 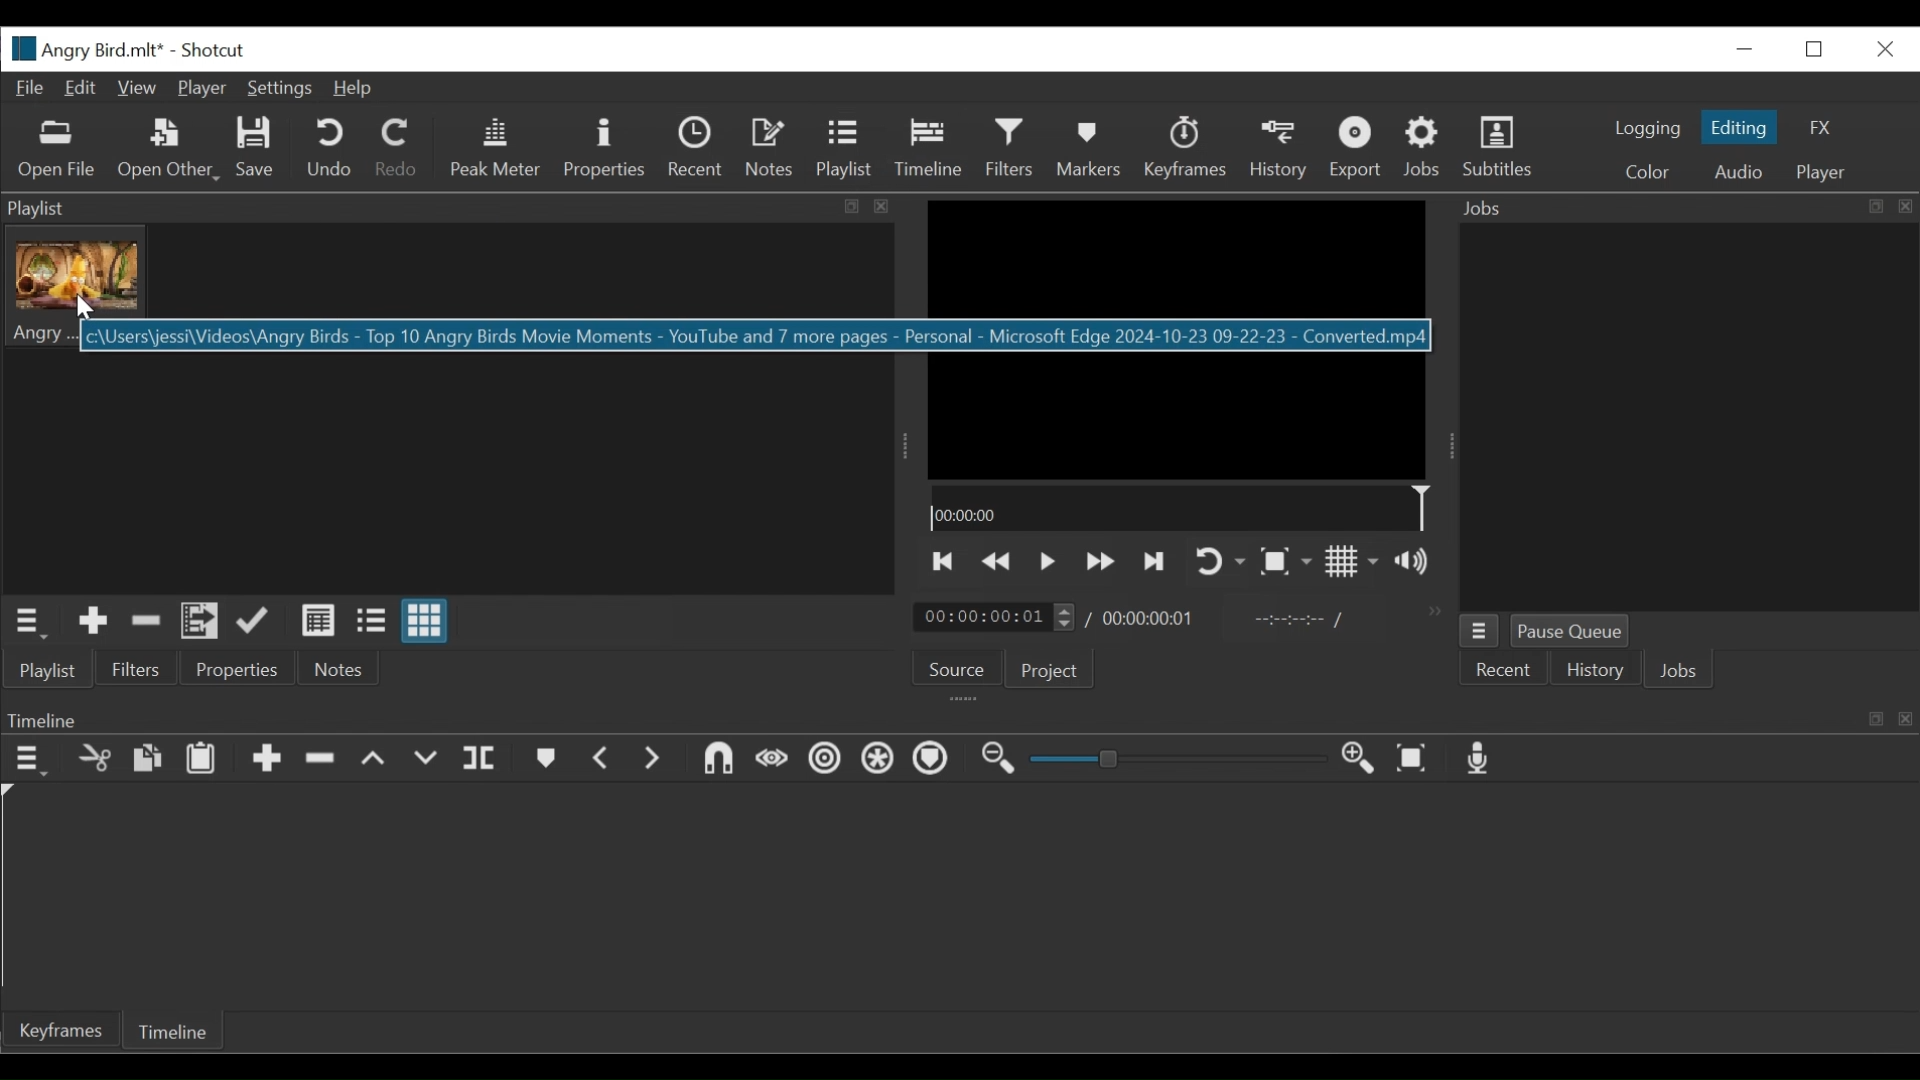 What do you see at coordinates (767, 149) in the screenshot?
I see `Notes` at bounding box center [767, 149].